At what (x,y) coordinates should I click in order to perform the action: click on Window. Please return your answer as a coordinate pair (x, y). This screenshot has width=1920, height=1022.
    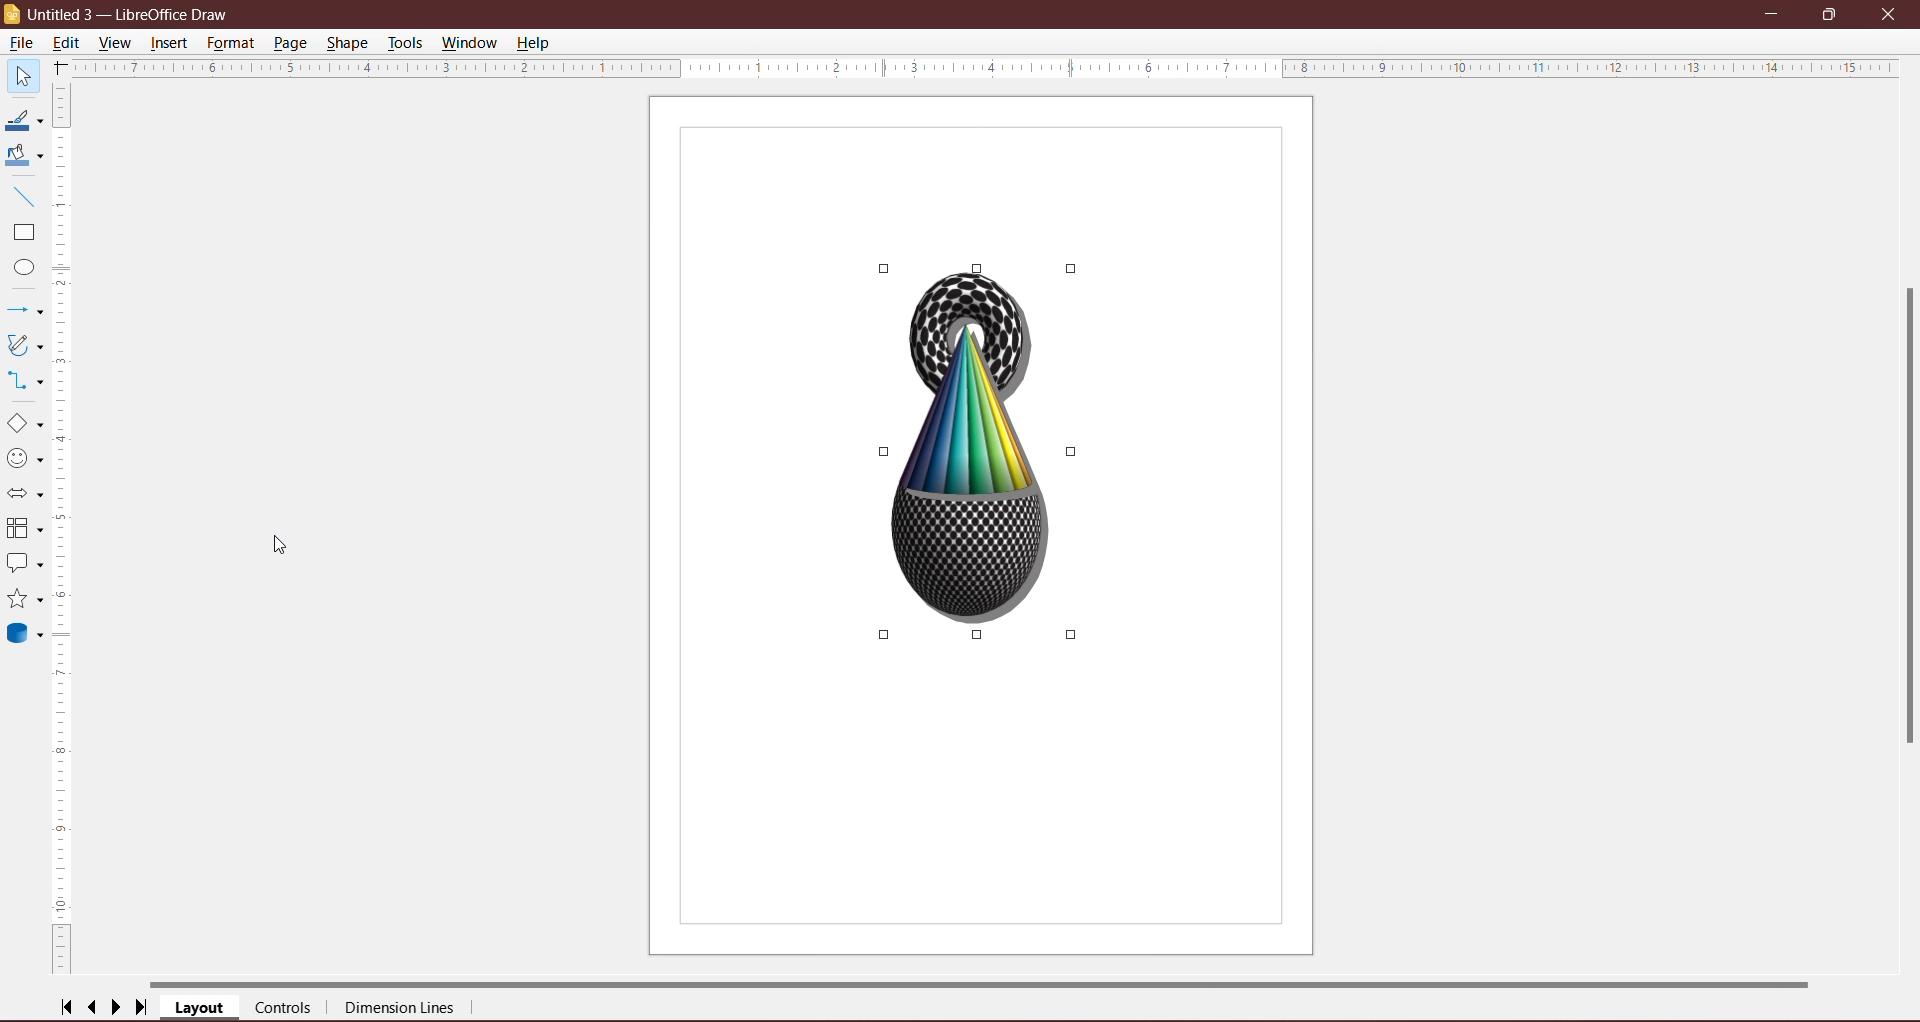
    Looking at the image, I should click on (471, 43).